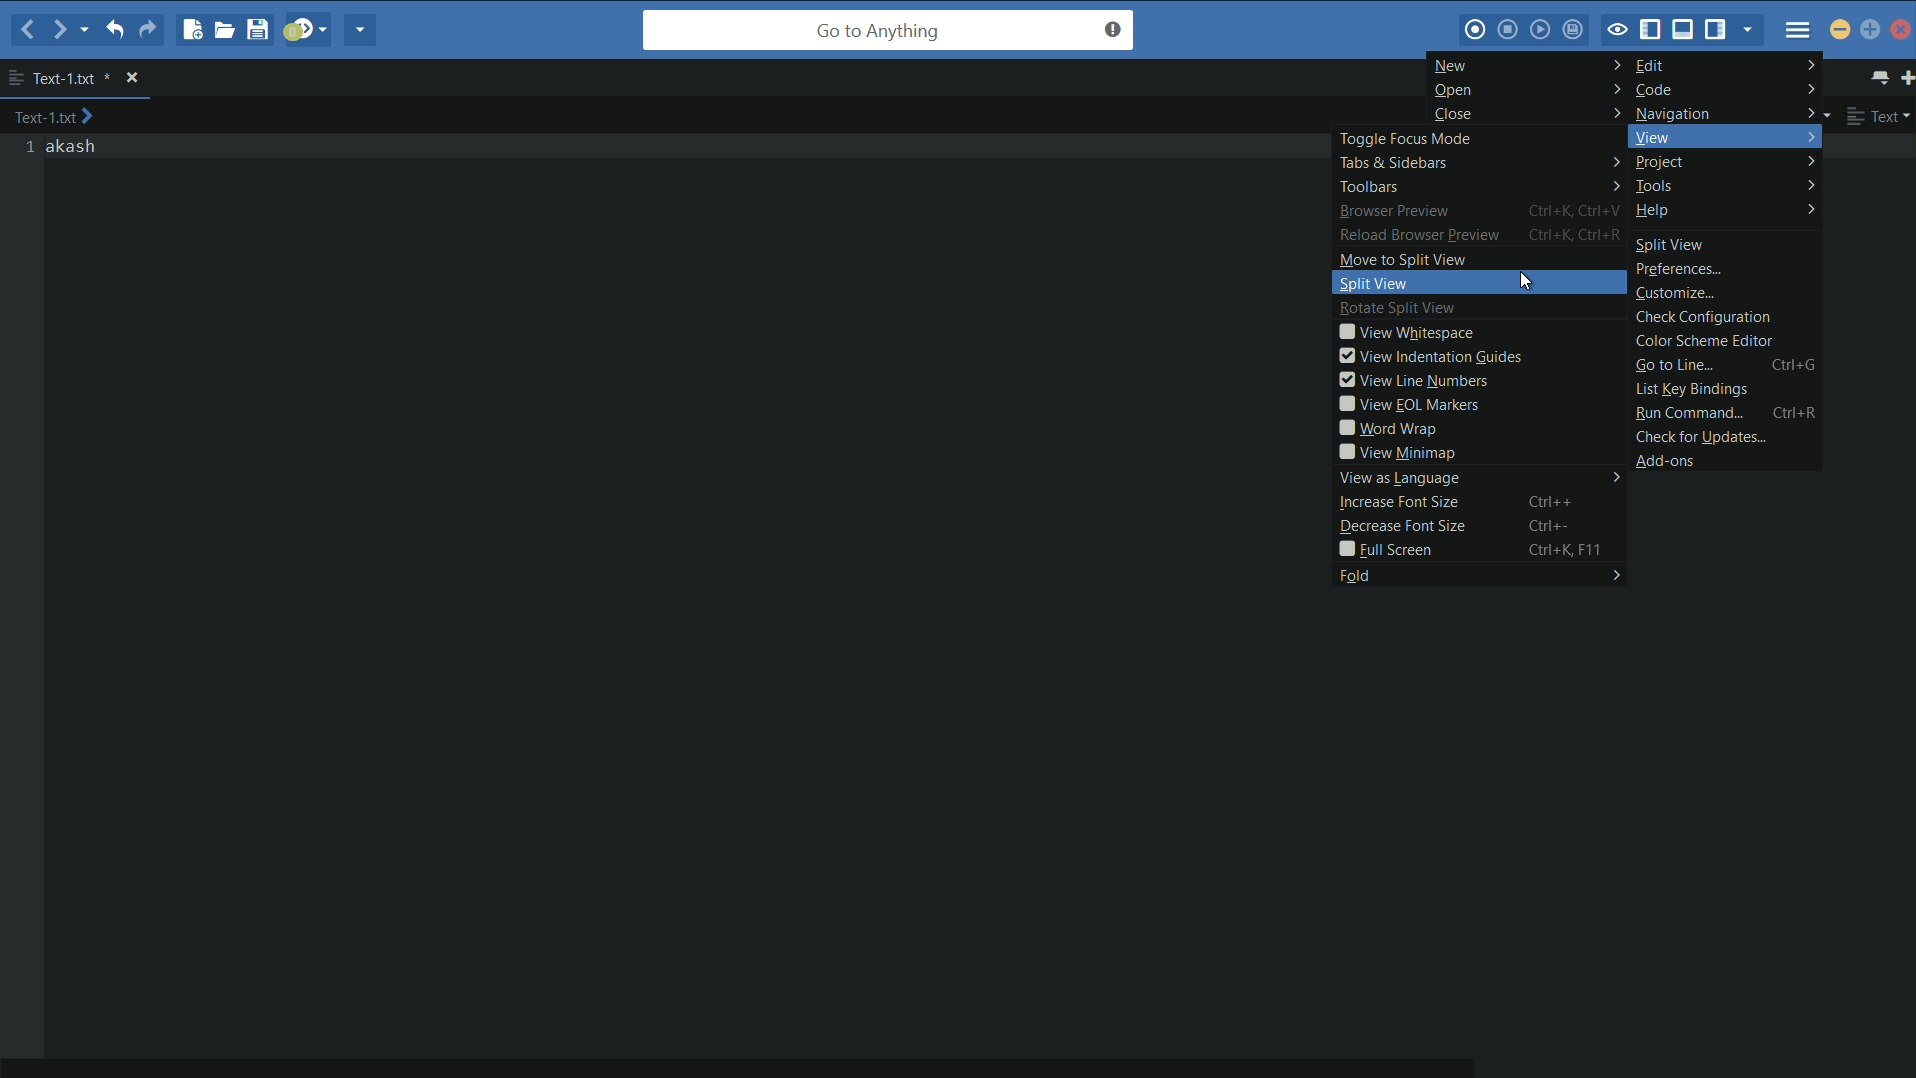 The width and height of the screenshot is (1916, 1078). What do you see at coordinates (1727, 89) in the screenshot?
I see `code` at bounding box center [1727, 89].